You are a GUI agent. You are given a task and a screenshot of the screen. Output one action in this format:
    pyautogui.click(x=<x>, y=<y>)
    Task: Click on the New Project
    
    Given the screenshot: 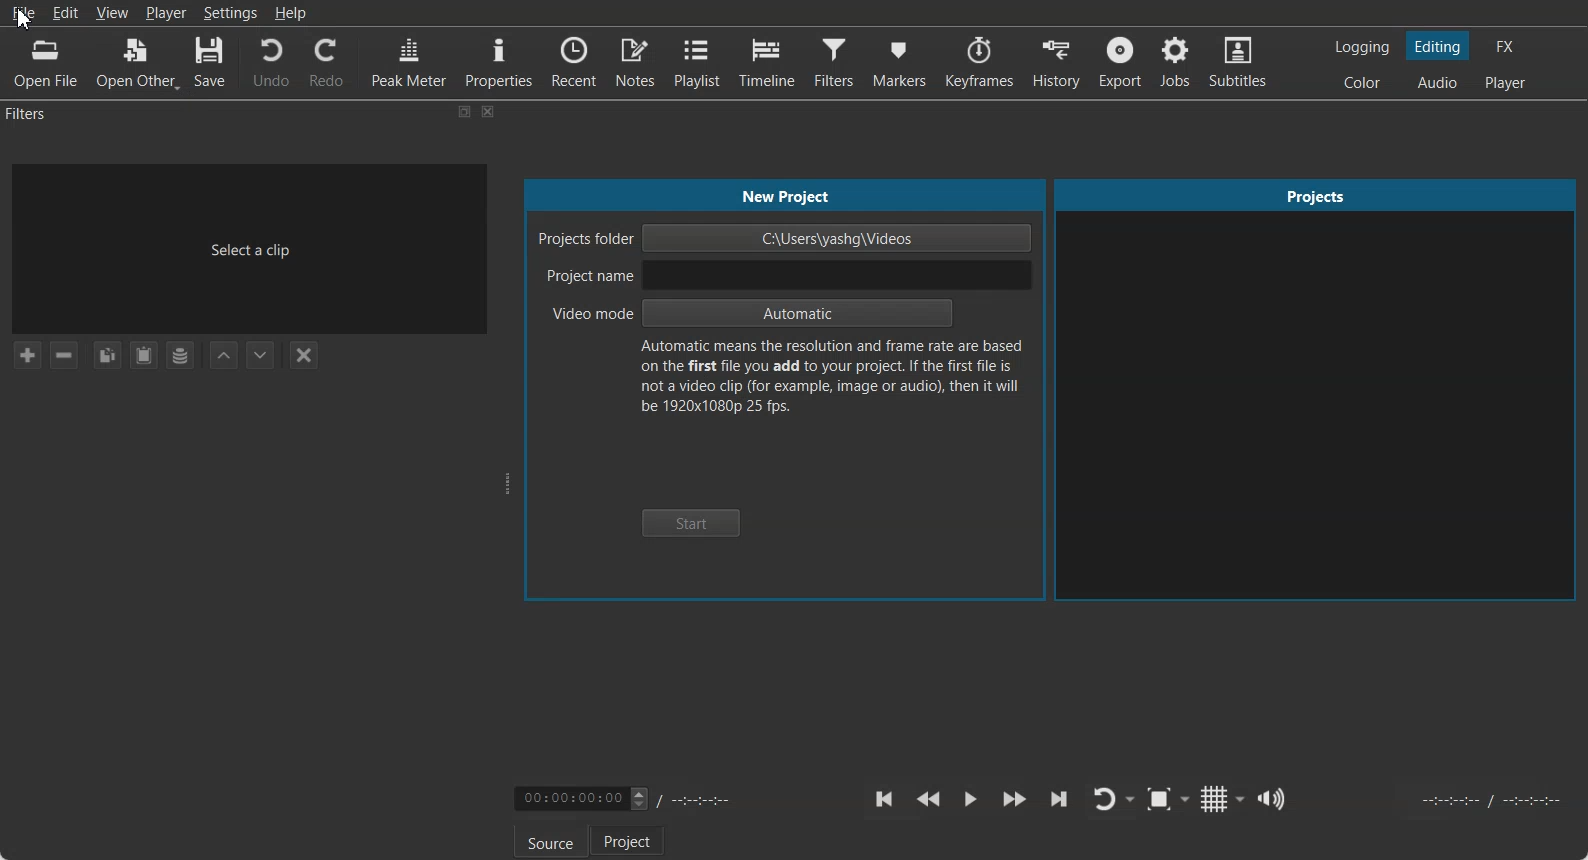 What is the action you would take?
    pyautogui.click(x=784, y=195)
    